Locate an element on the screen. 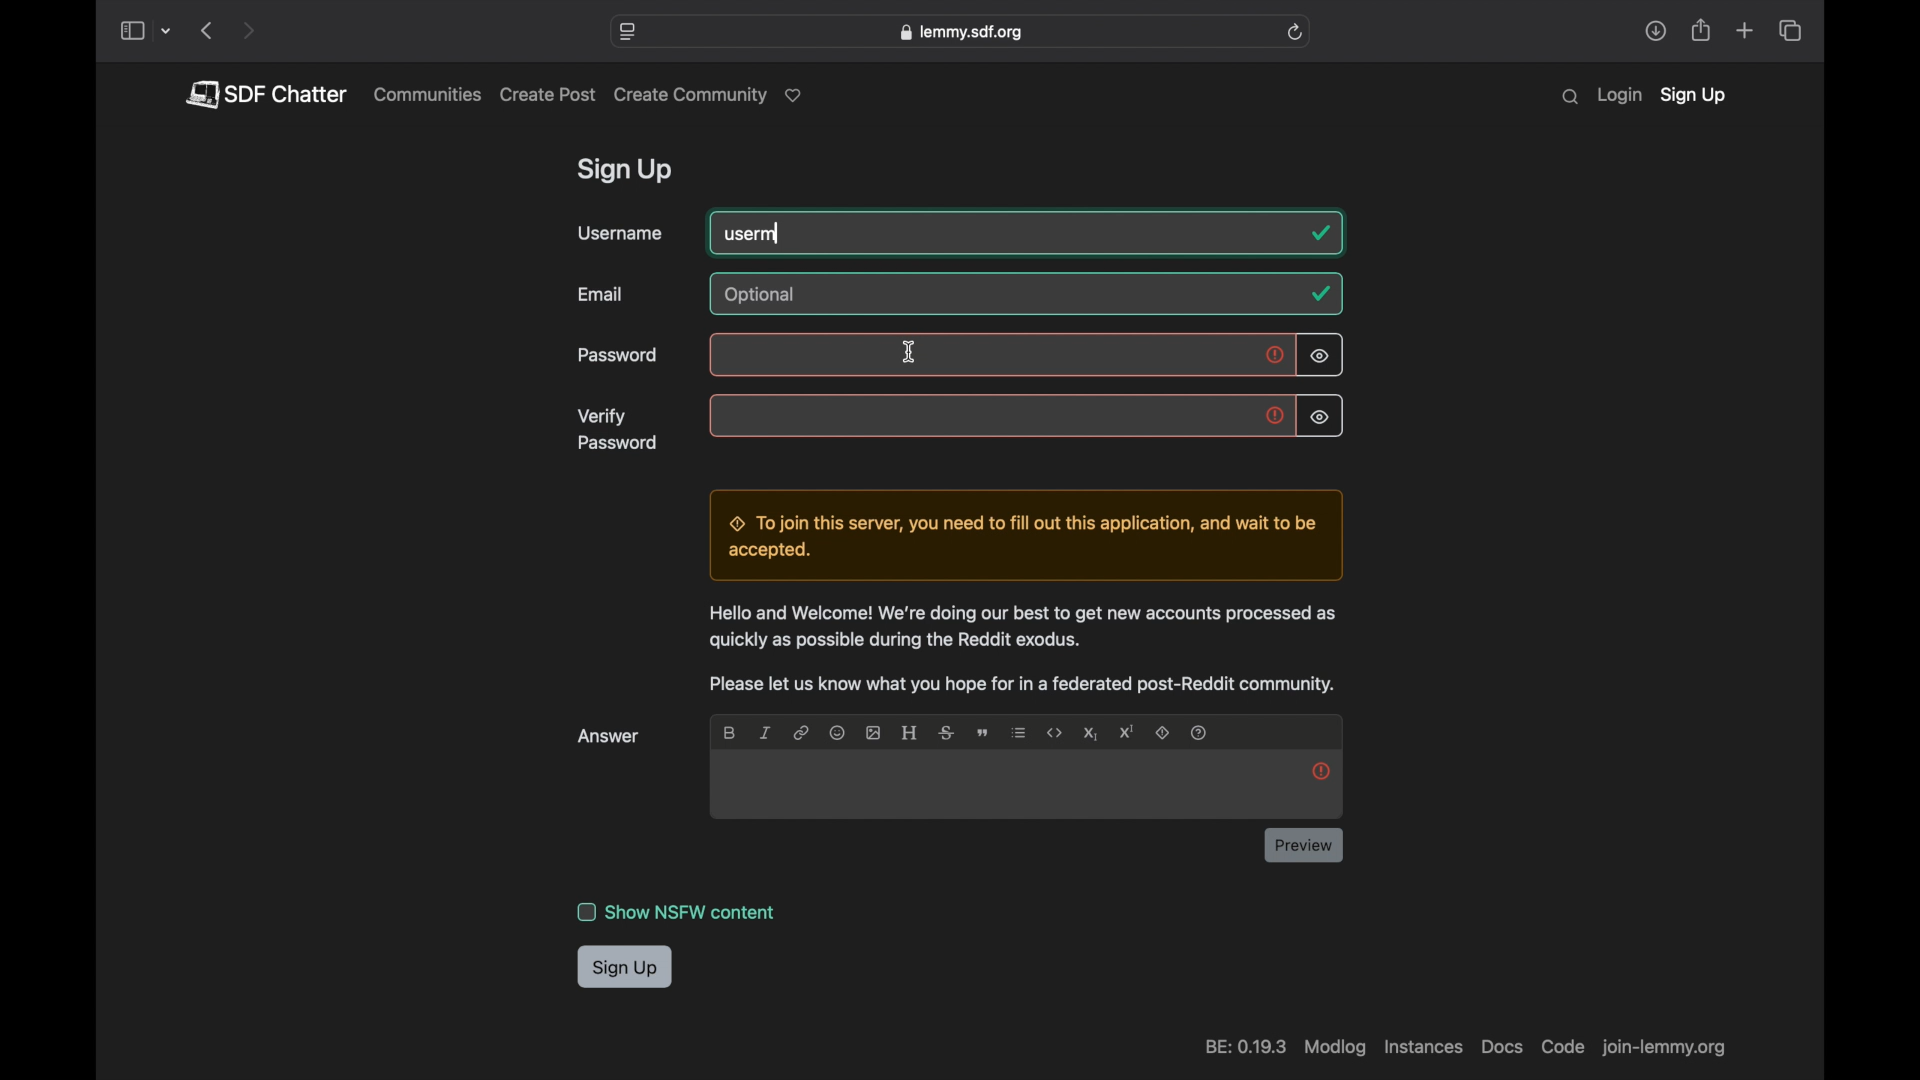 The image size is (1920, 1080). image is located at coordinates (872, 732).